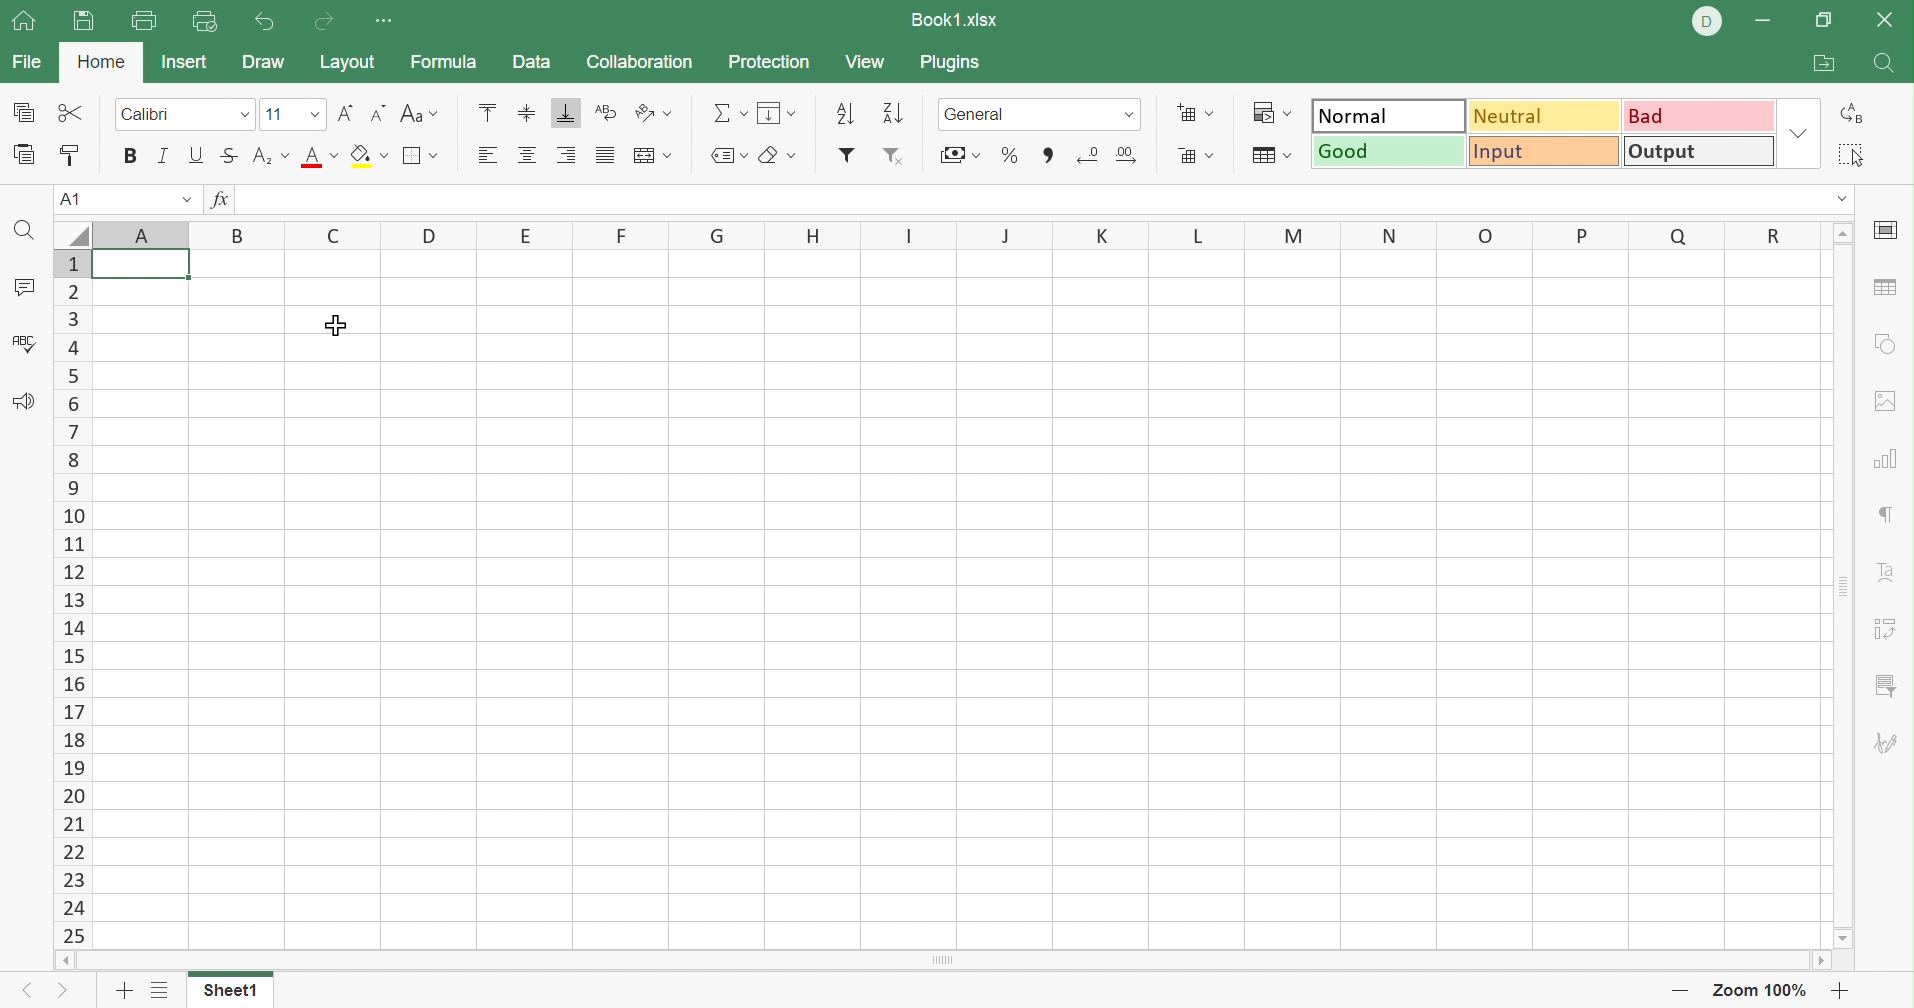  What do you see at coordinates (138, 264) in the screenshot?
I see `selected cells` at bounding box center [138, 264].